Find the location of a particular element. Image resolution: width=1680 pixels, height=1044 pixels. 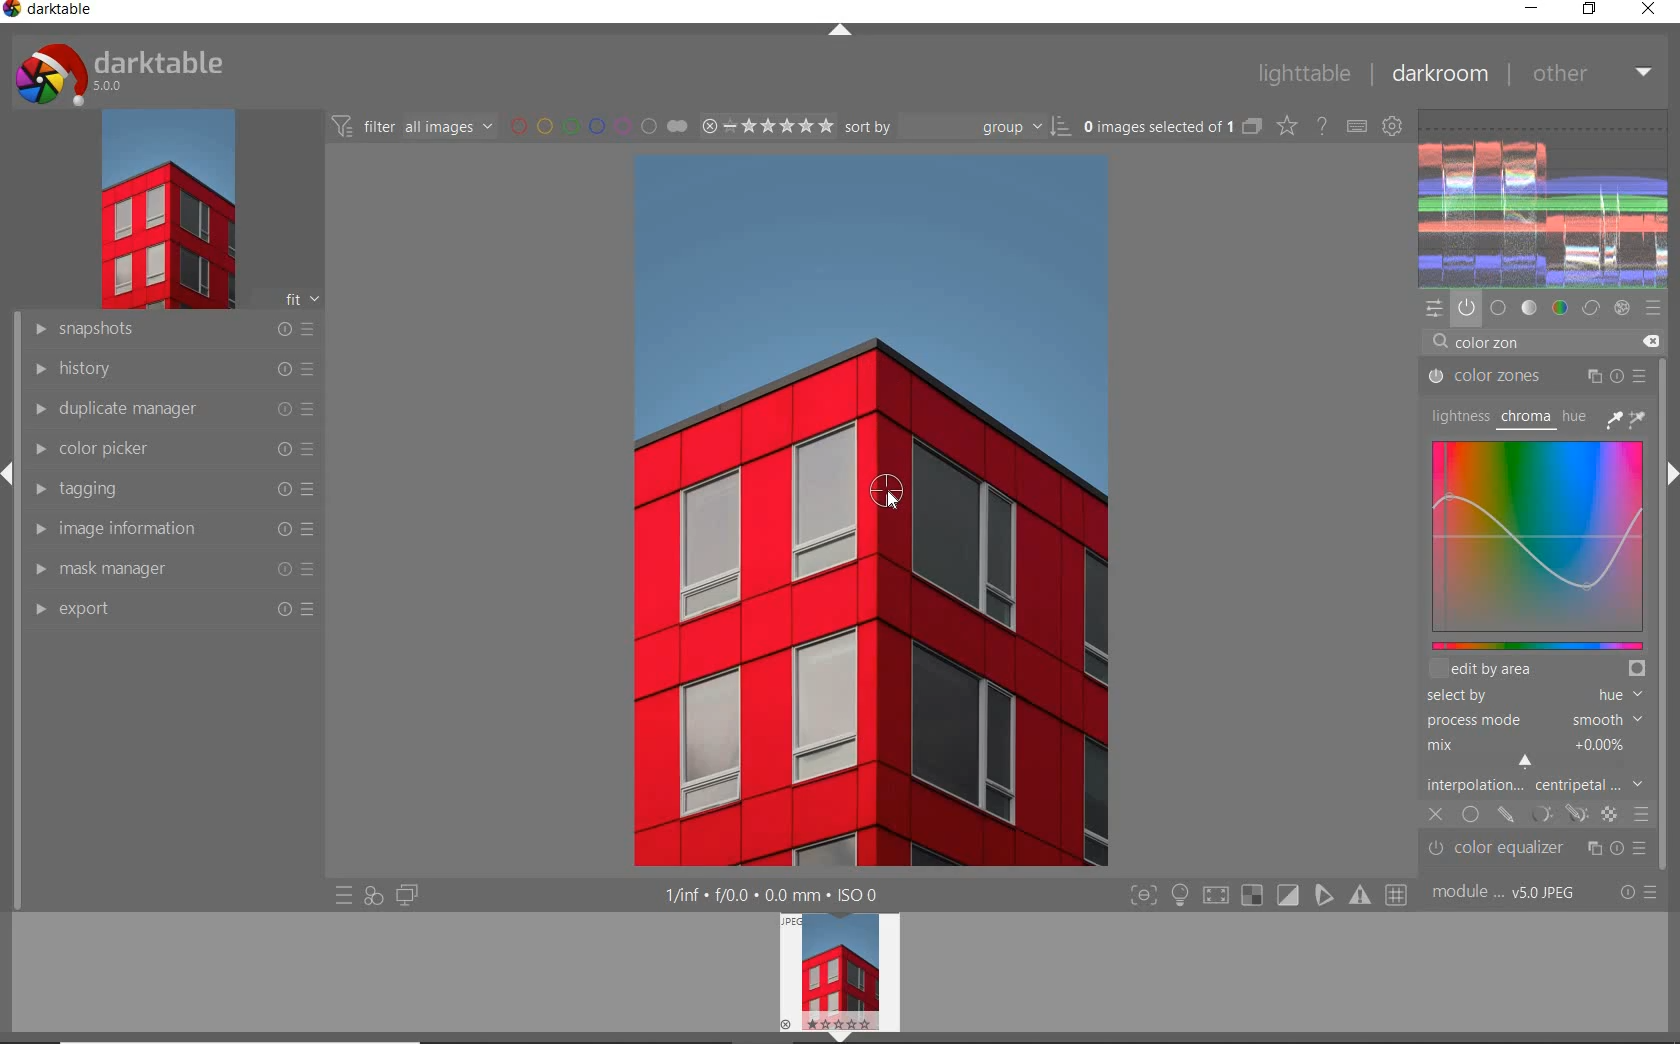

other is located at coordinates (1592, 72).